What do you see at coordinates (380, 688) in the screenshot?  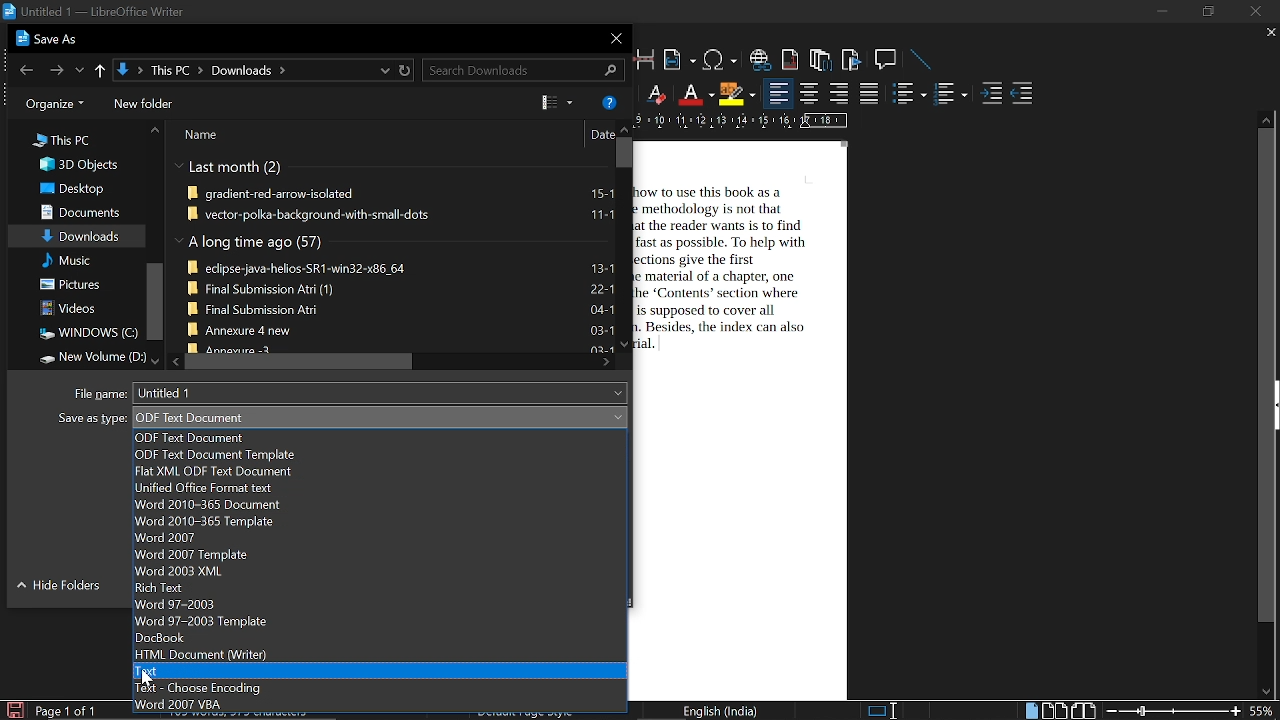 I see `text choose ending` at bounding box center [380, 688].